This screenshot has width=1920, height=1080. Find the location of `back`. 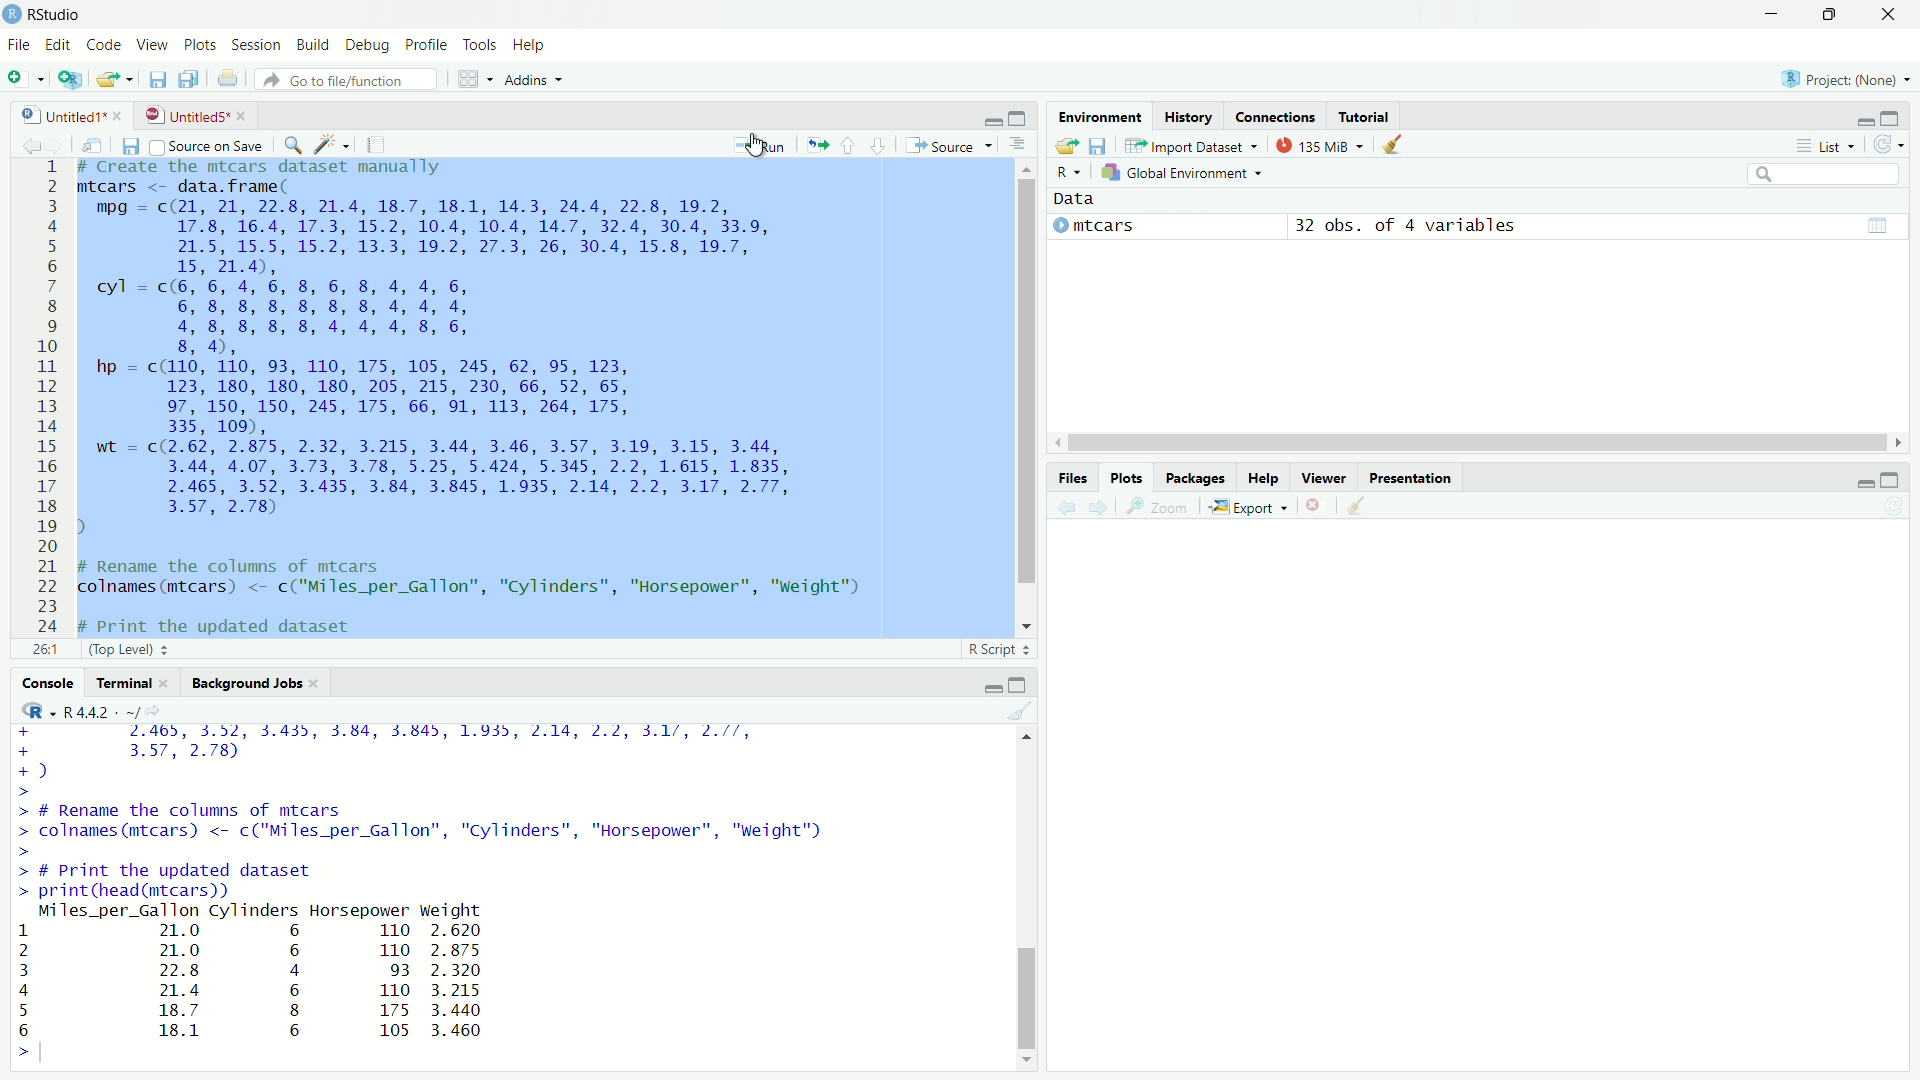

back is located at coordinates (28, 145).